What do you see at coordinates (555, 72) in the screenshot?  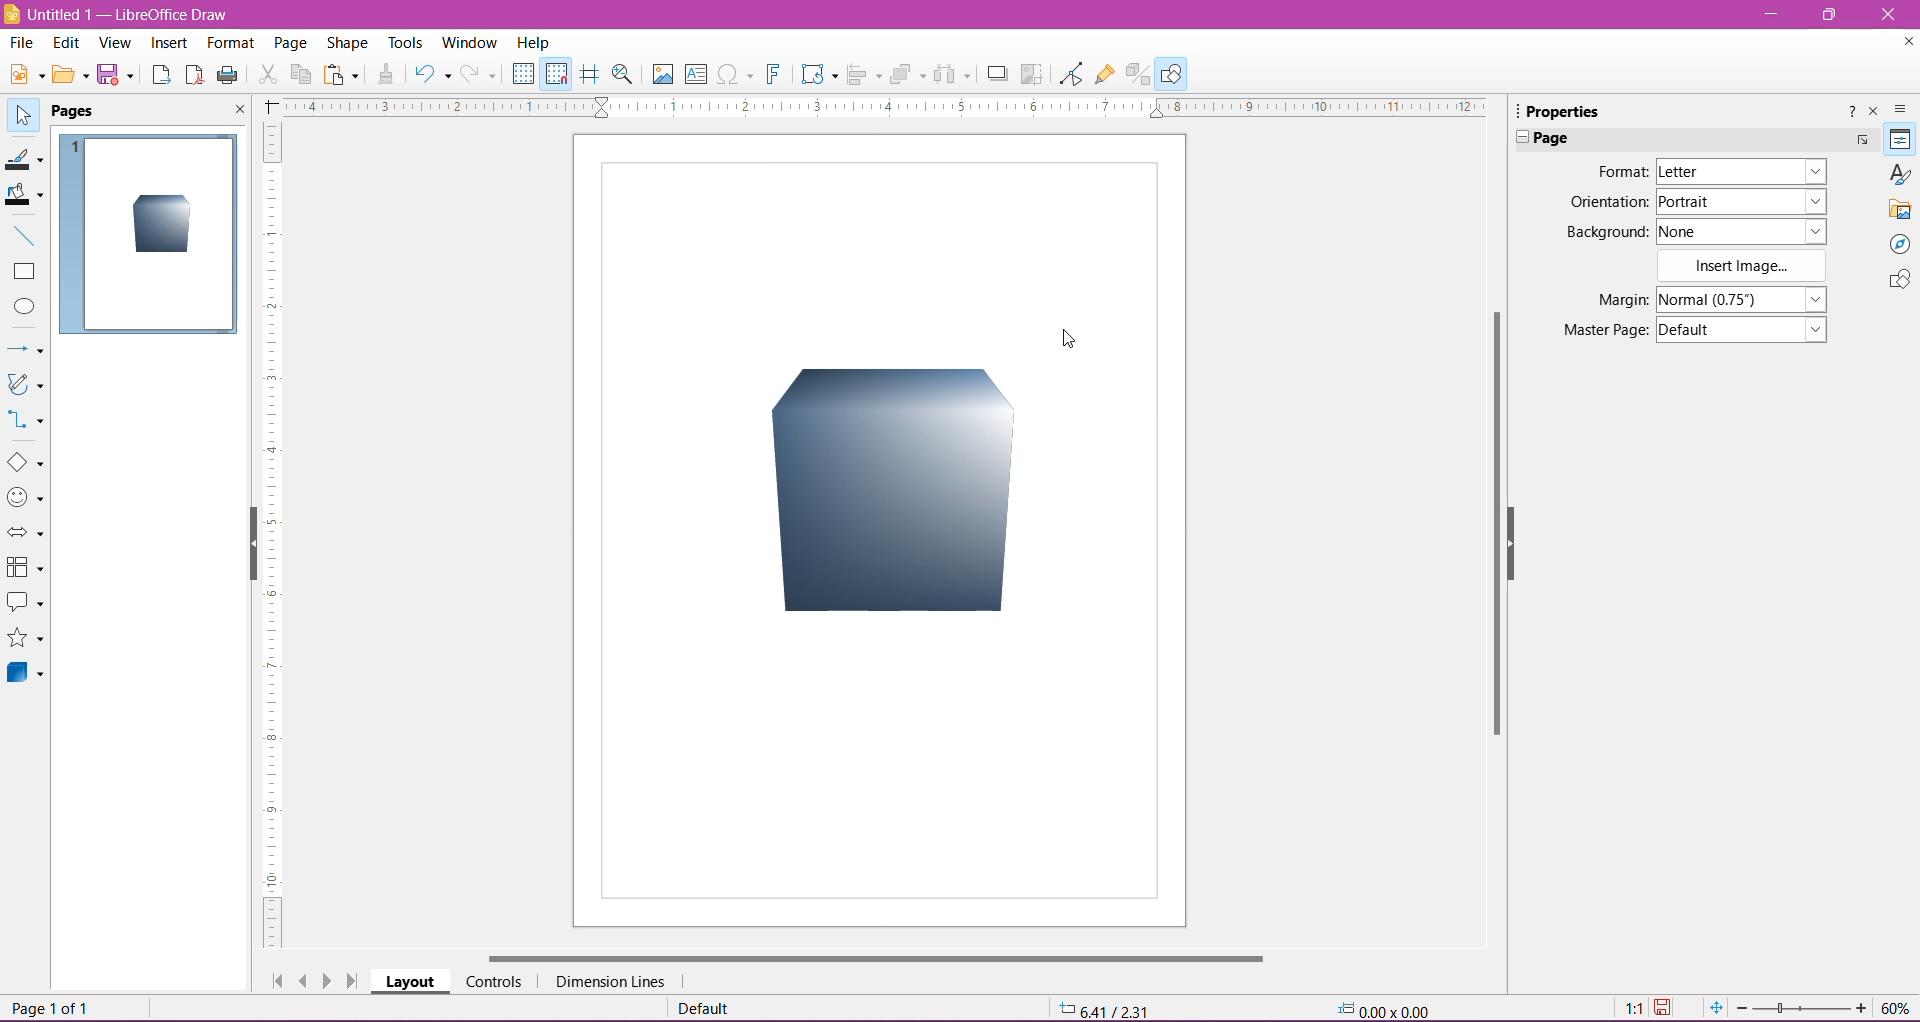 I see `Snap to Grid` at bounding box center [555, 72].